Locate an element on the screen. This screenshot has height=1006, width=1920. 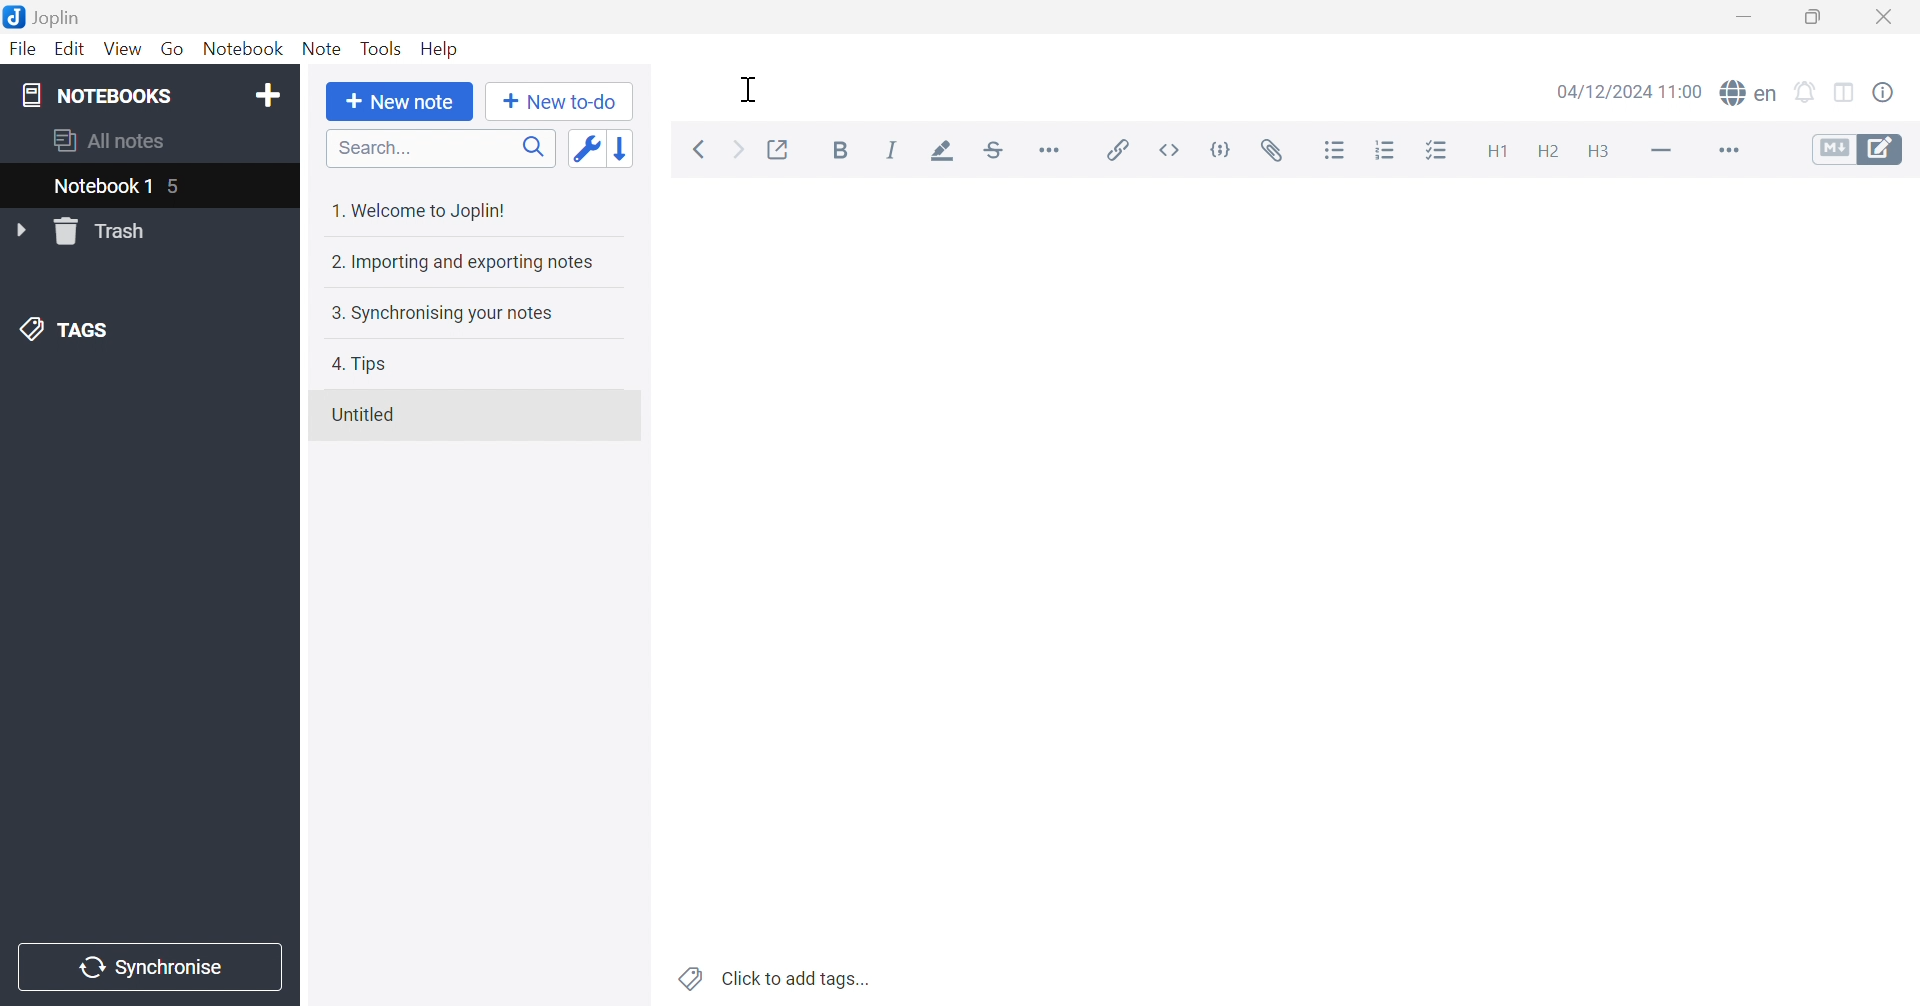
Bold is located at coordinates (844, 152).